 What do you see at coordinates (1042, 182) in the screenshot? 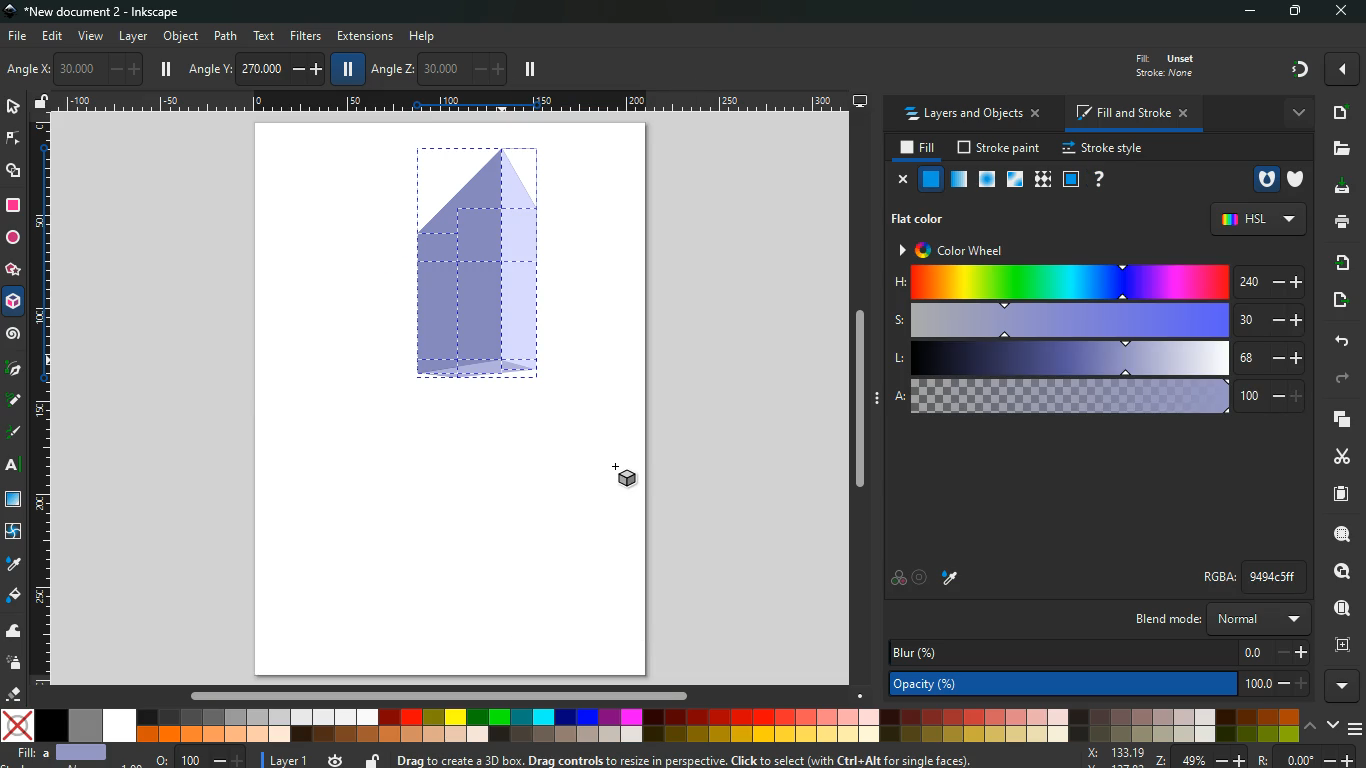
I see `texture` at bounding box center [1042, 182].